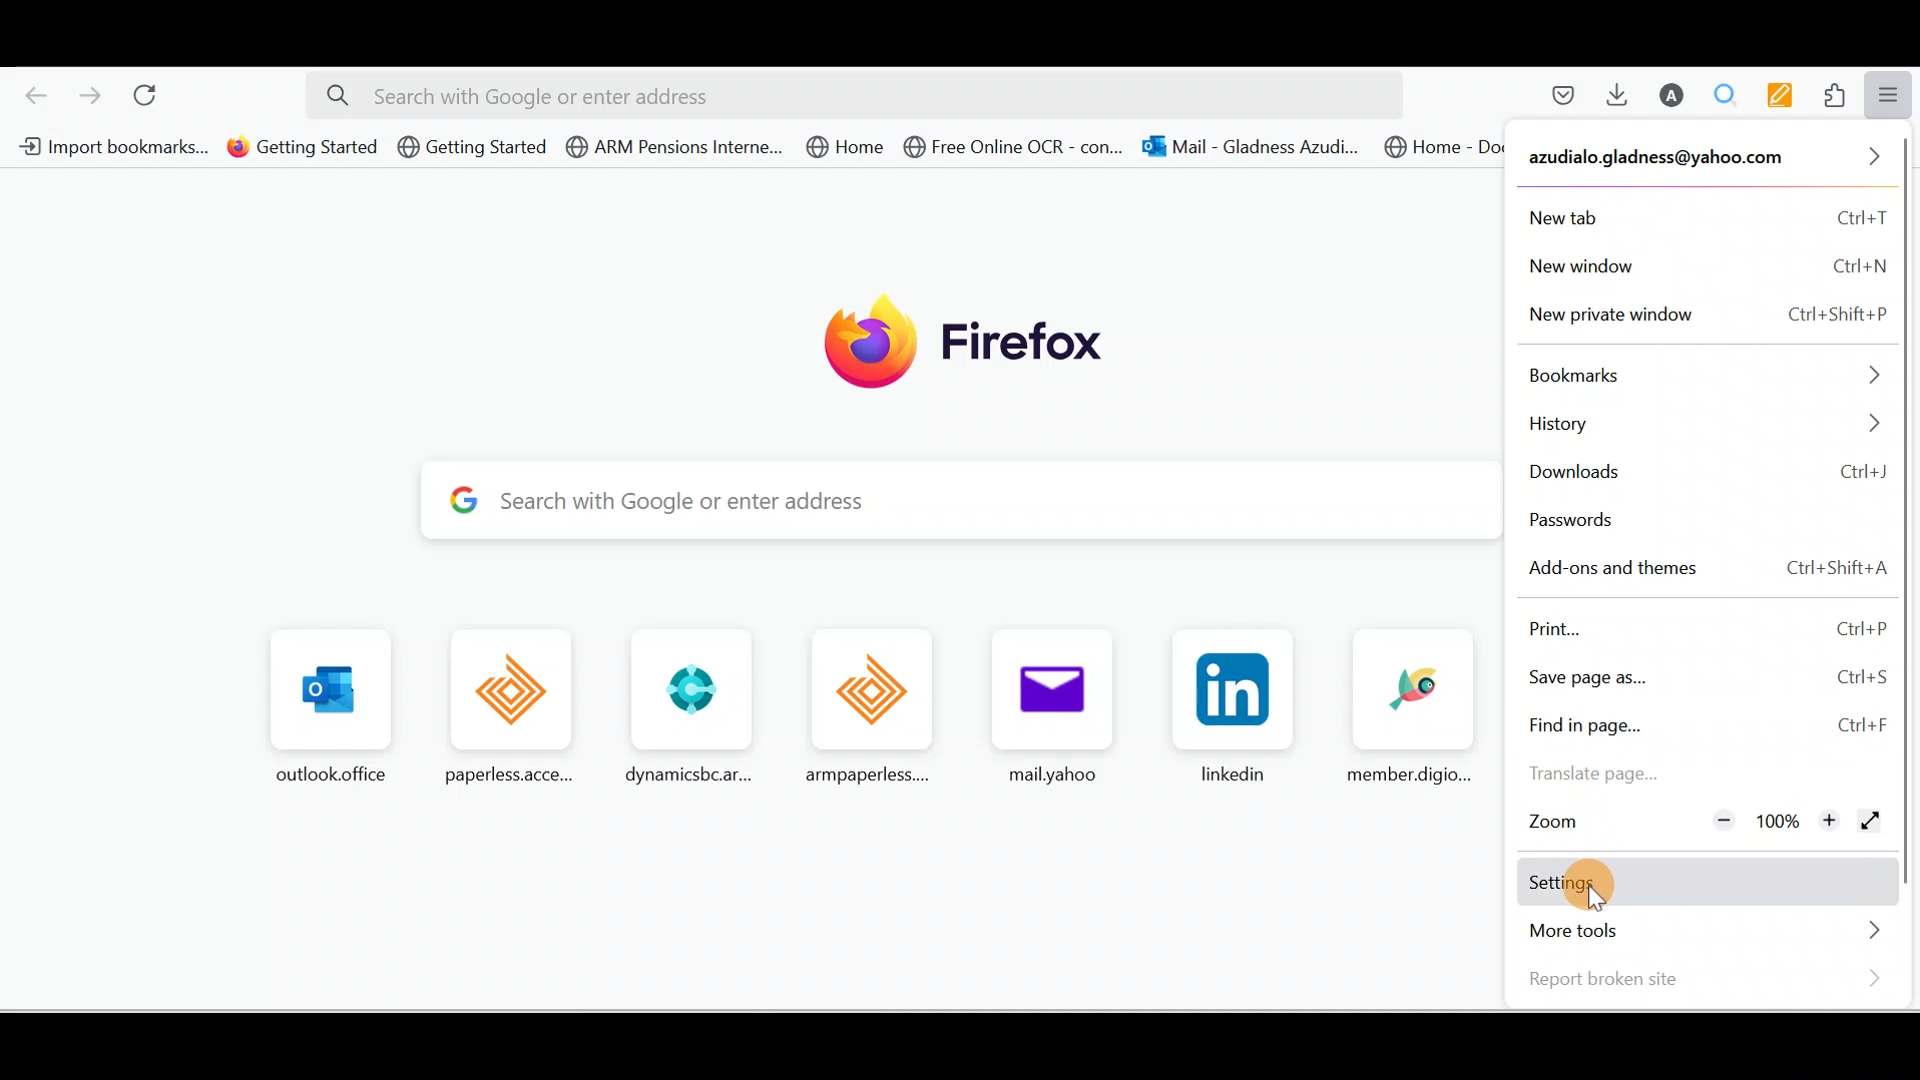 This screenshot has height=1080, width=1920. I want to click on Find in page, so click(1711, 731).